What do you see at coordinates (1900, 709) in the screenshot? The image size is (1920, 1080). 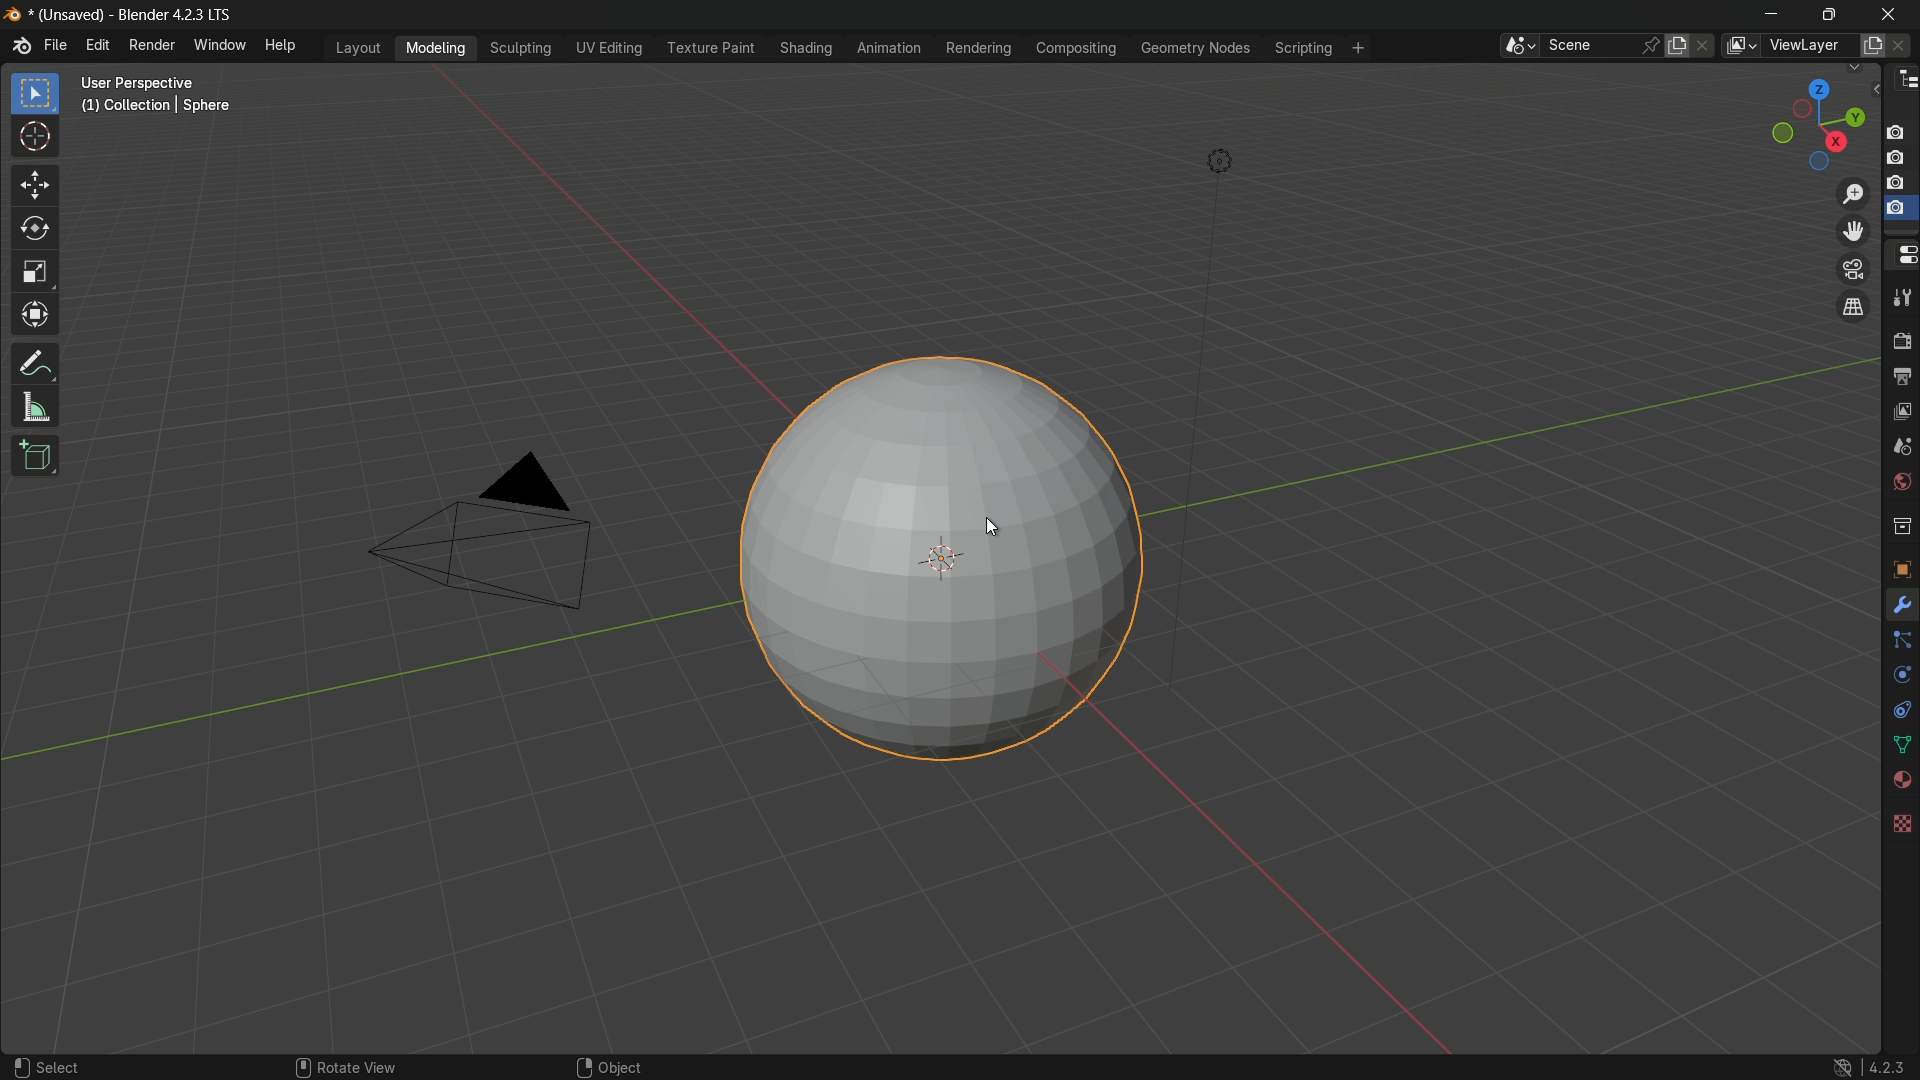 I see `constraint` at bounding box center [1900, 709].